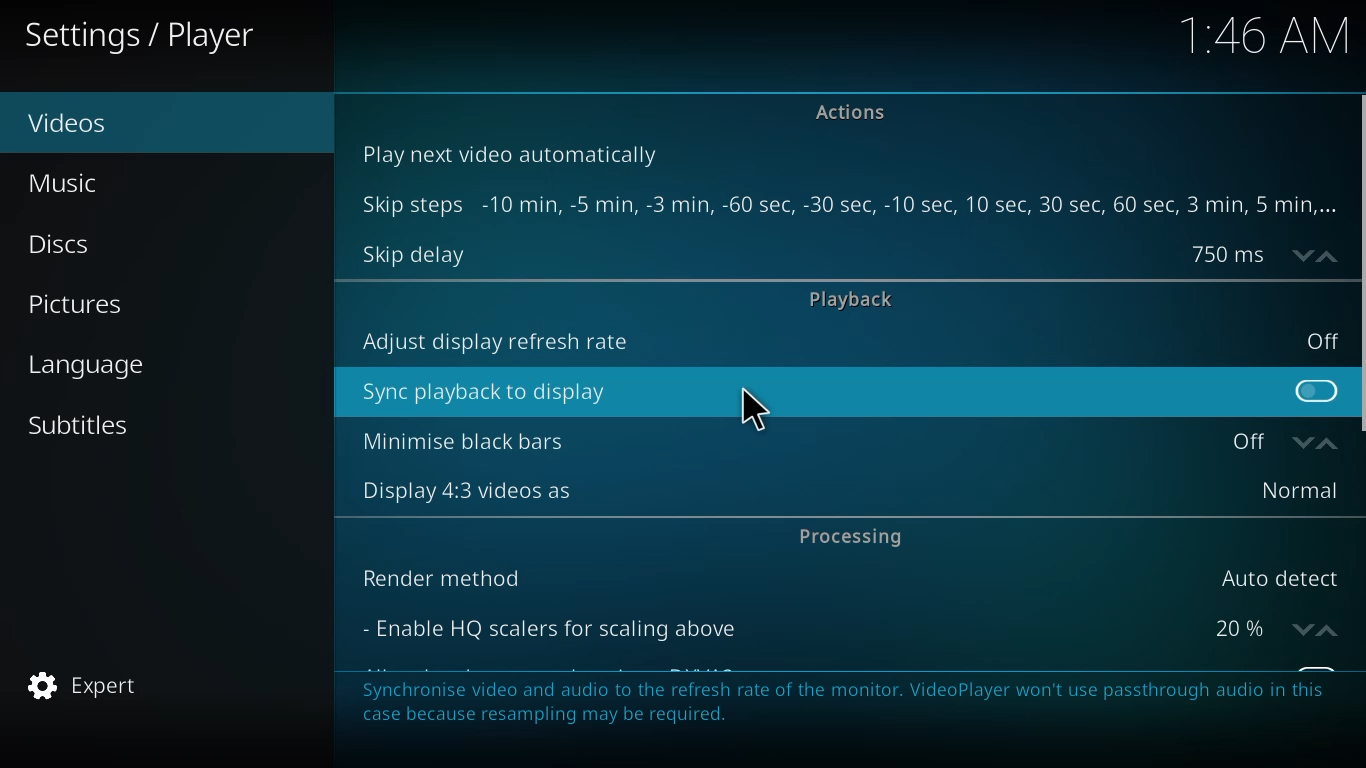  Describe the element at coordinates (67, 120) in the screenshot. I see `videos` at that location.